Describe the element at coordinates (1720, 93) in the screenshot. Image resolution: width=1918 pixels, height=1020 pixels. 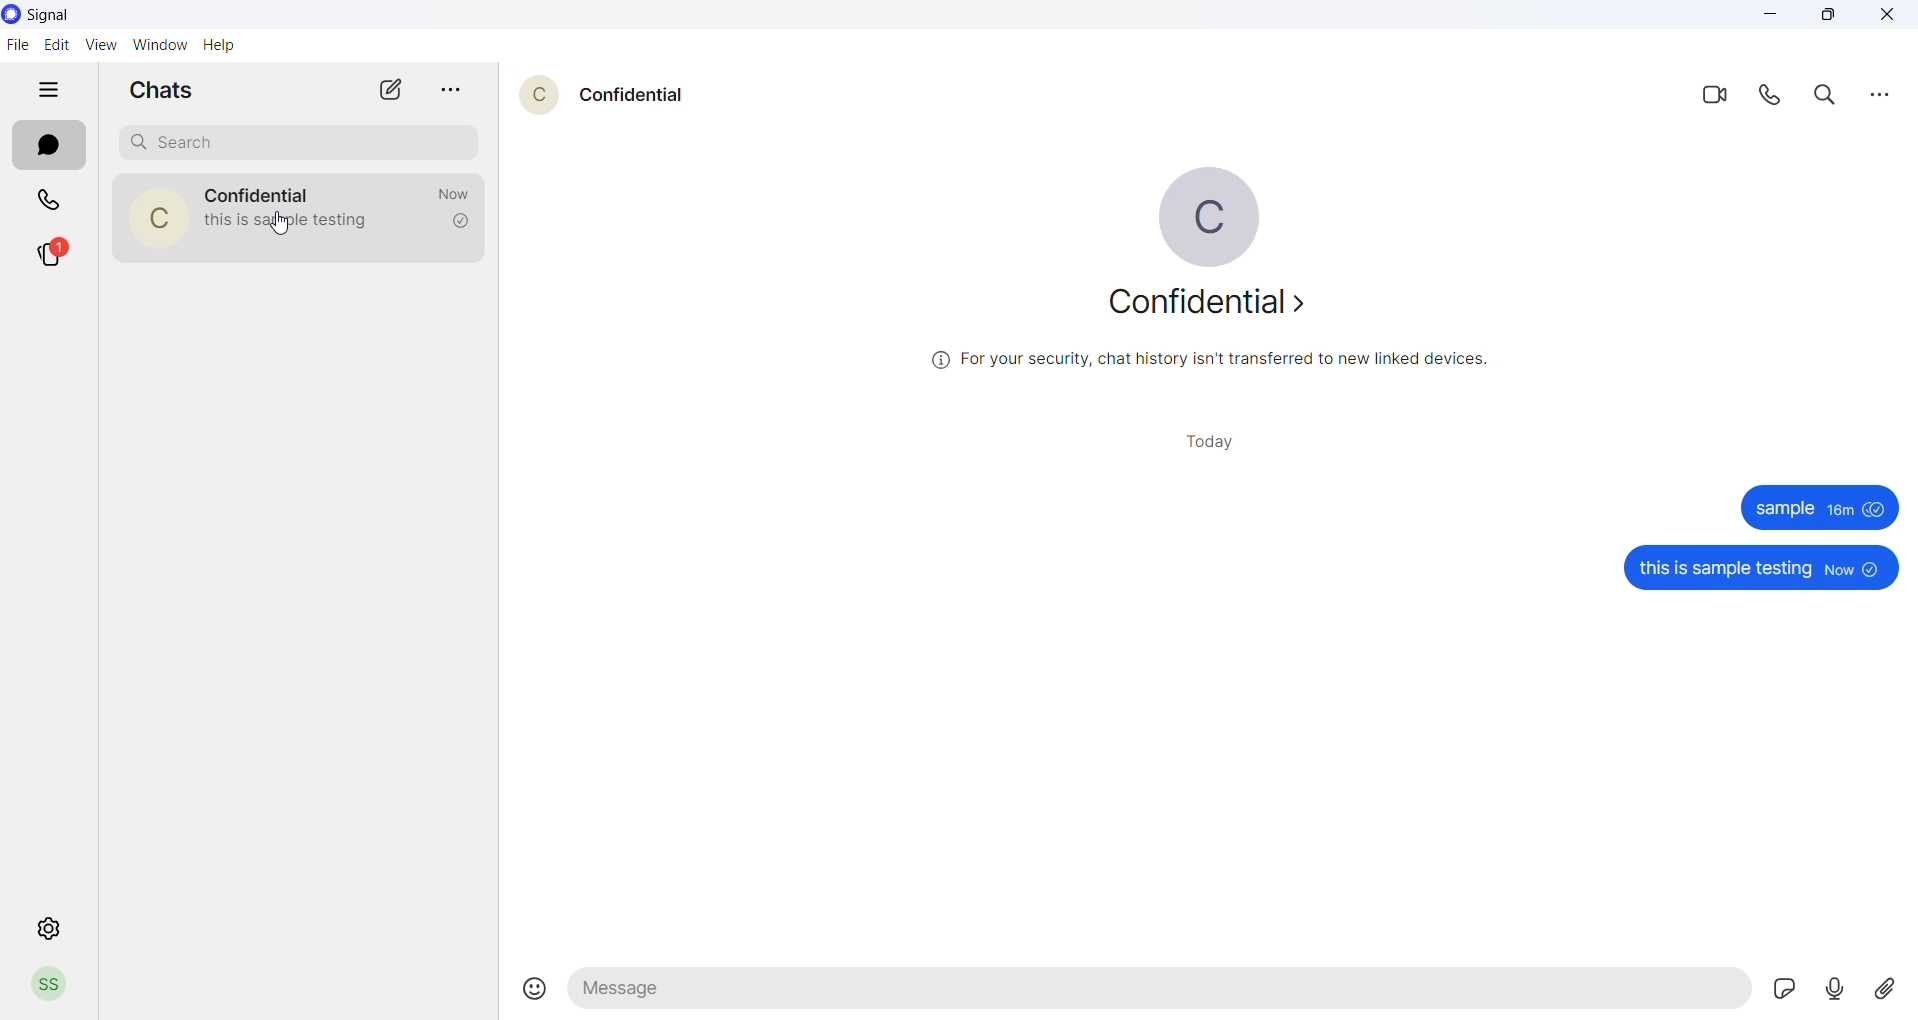
I see `video call` at that location.